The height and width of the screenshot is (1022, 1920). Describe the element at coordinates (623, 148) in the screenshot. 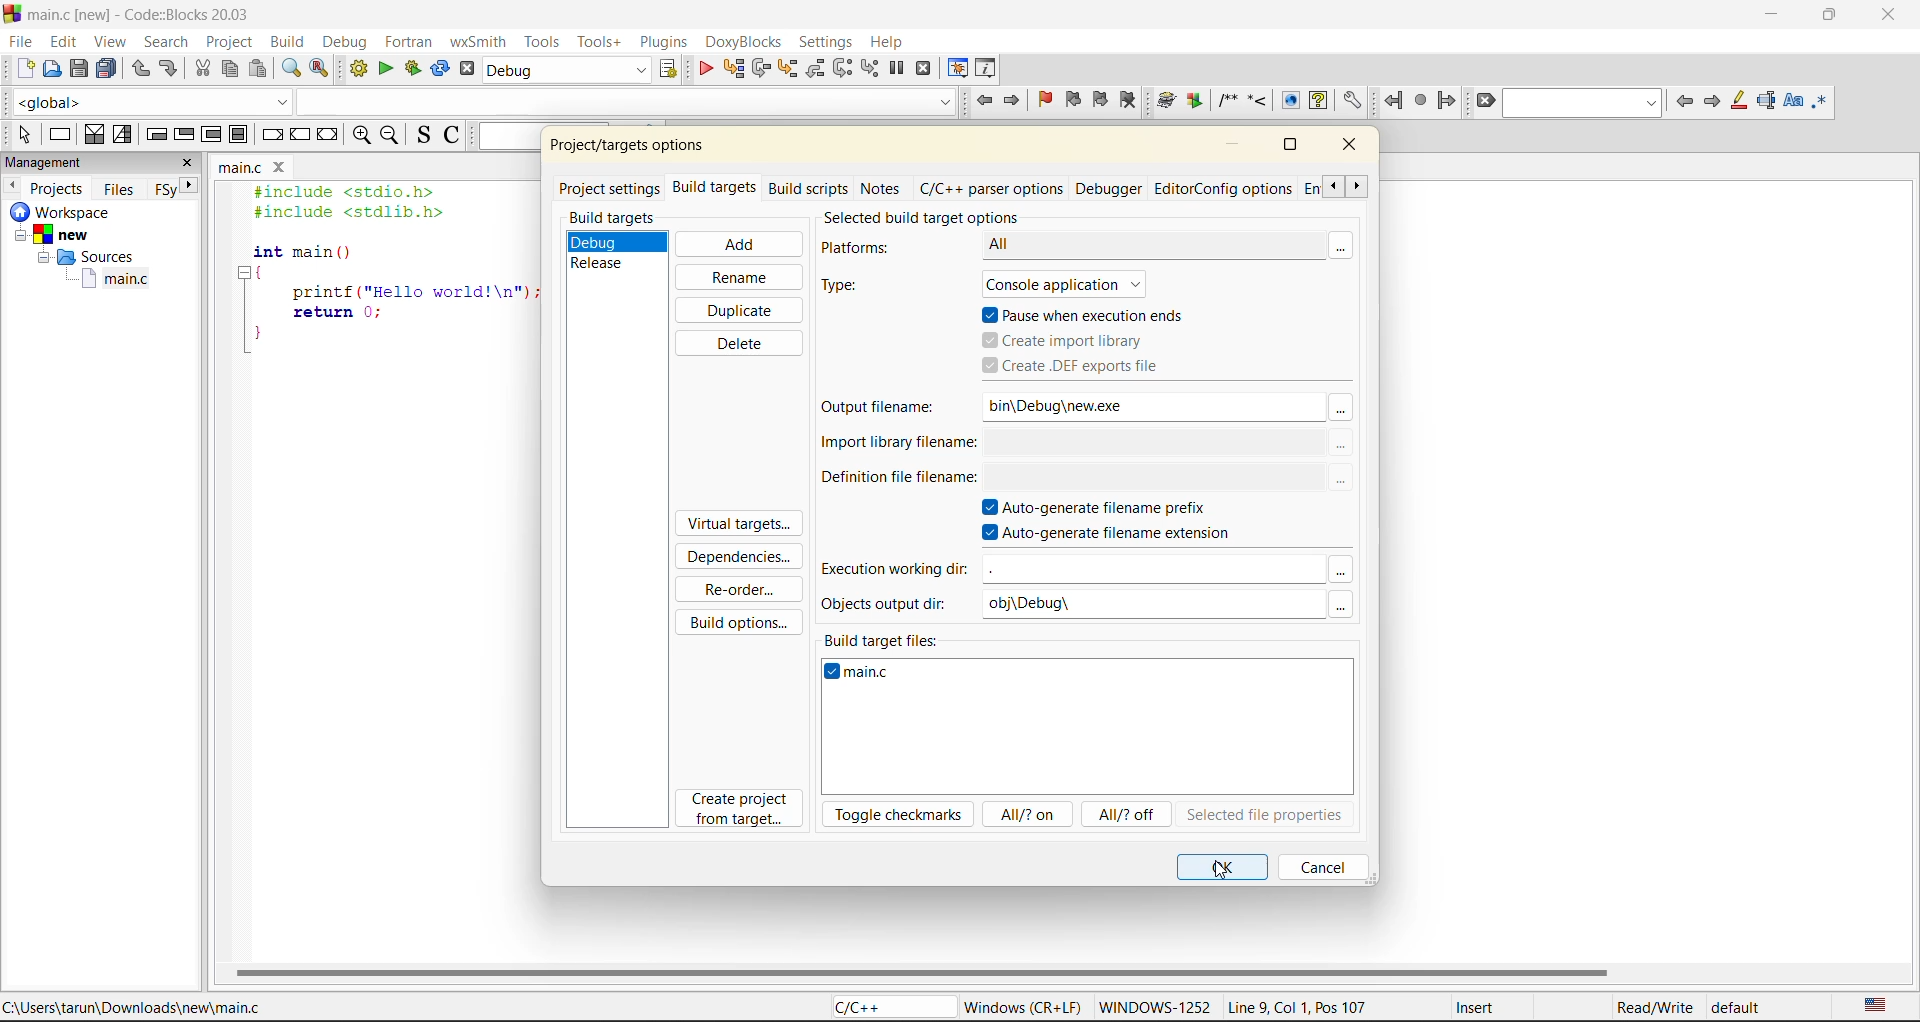

I see `project properties/options` at that location.